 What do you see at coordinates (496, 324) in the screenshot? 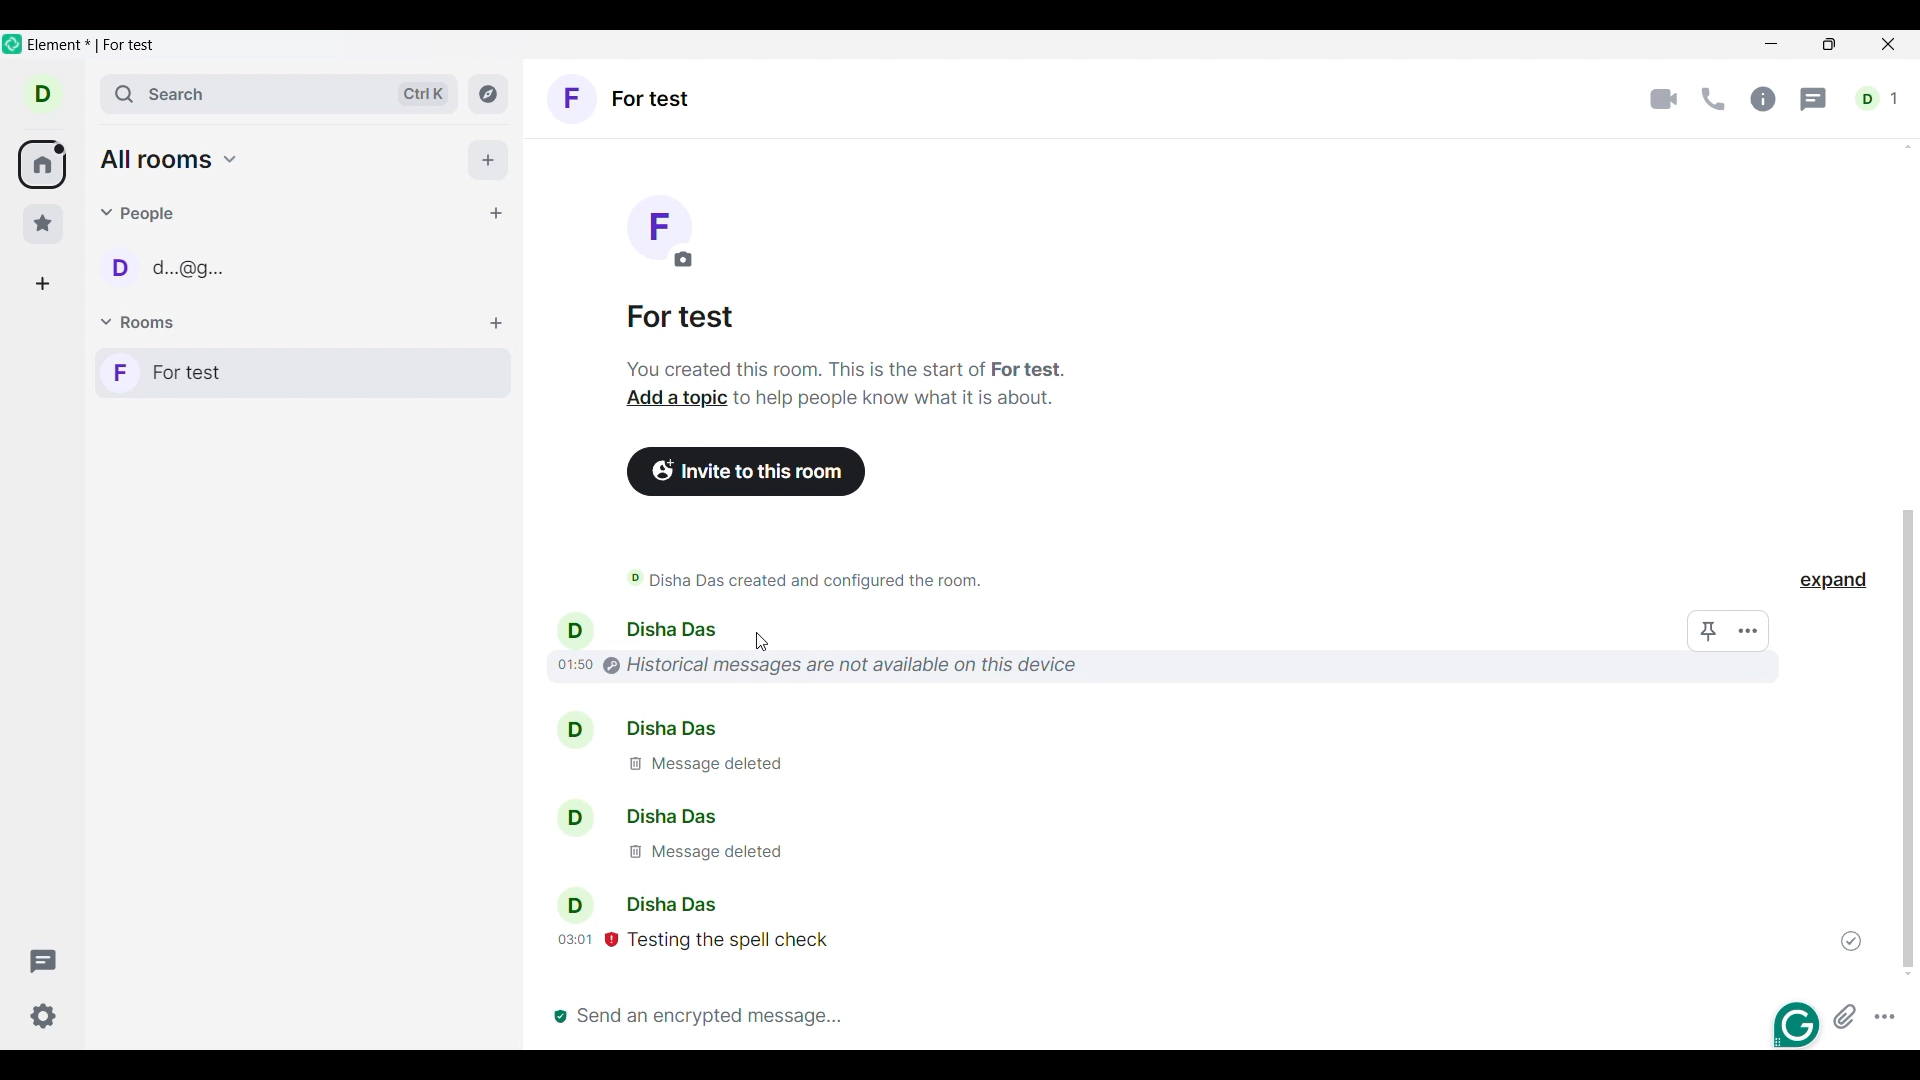
I see `Add room` at bounding box center [496, 324].